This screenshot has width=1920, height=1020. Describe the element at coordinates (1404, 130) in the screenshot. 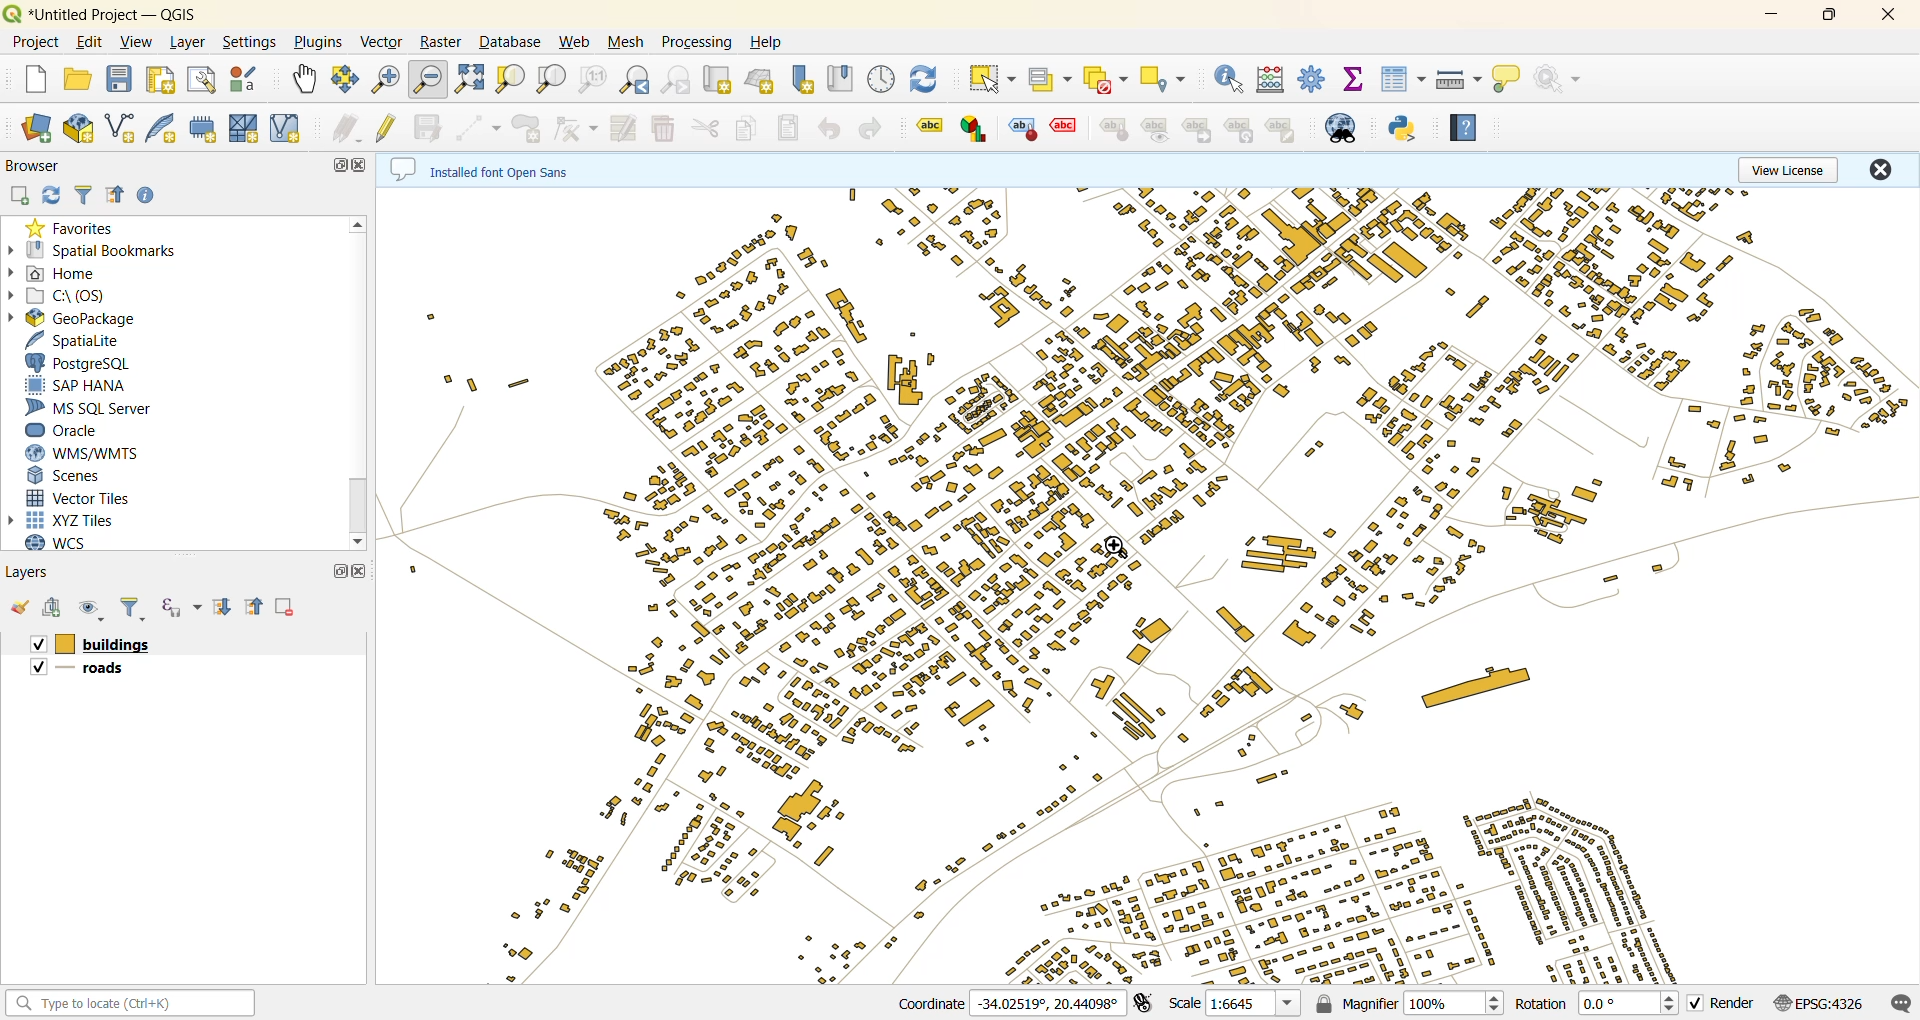

I see `python` at that location.